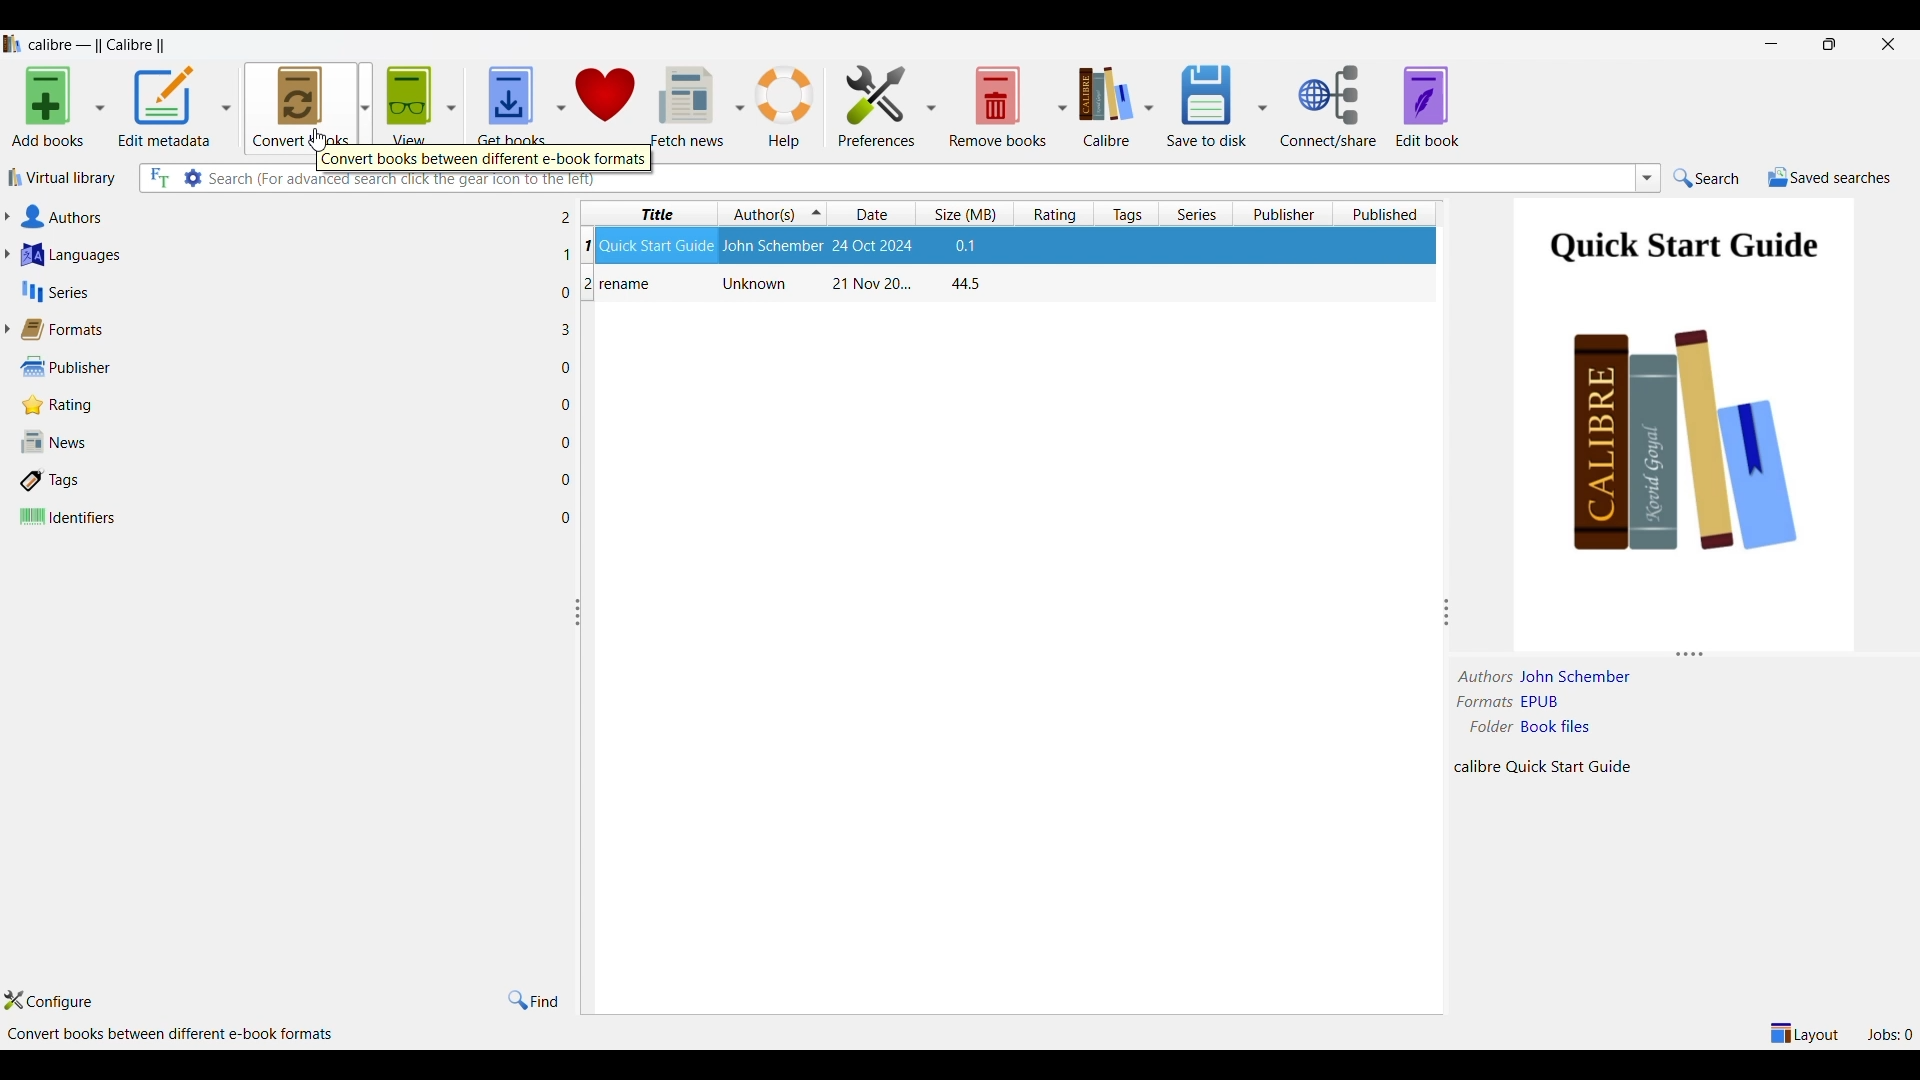  I want to click on Configure, so click(48, 1001).